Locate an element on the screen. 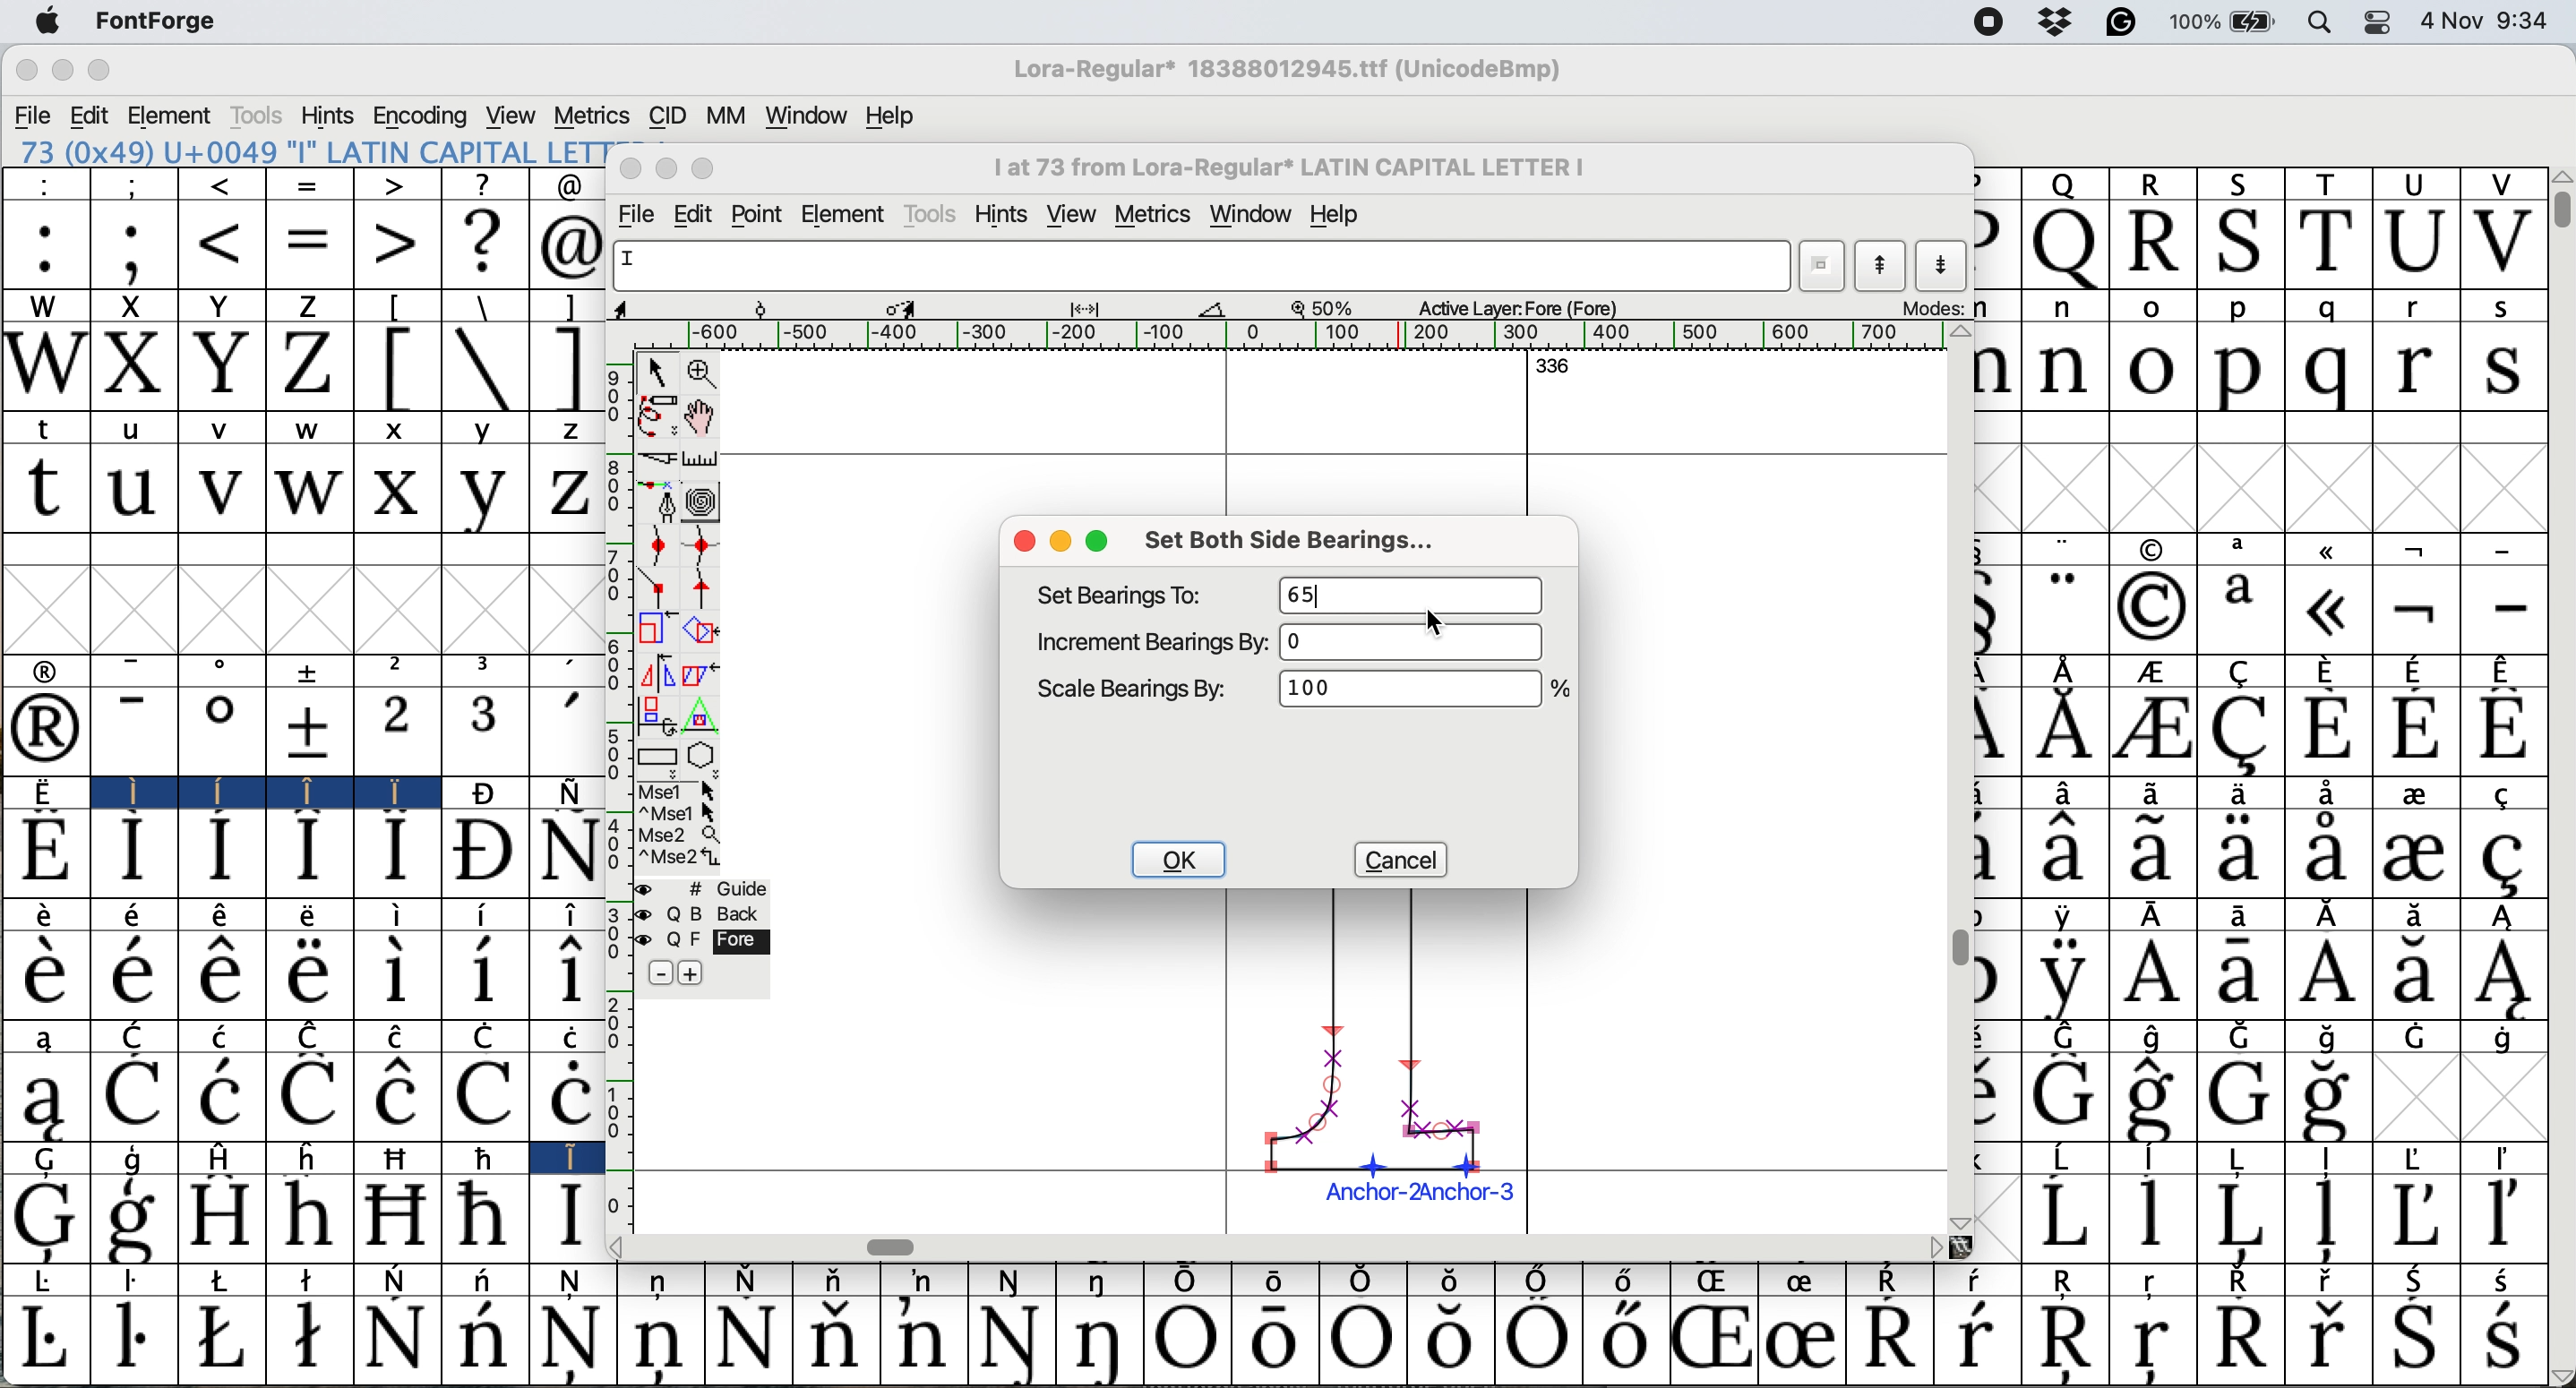 This screenshot has height=1388, width=2576. Symbol is located at coordinates (569, 914).